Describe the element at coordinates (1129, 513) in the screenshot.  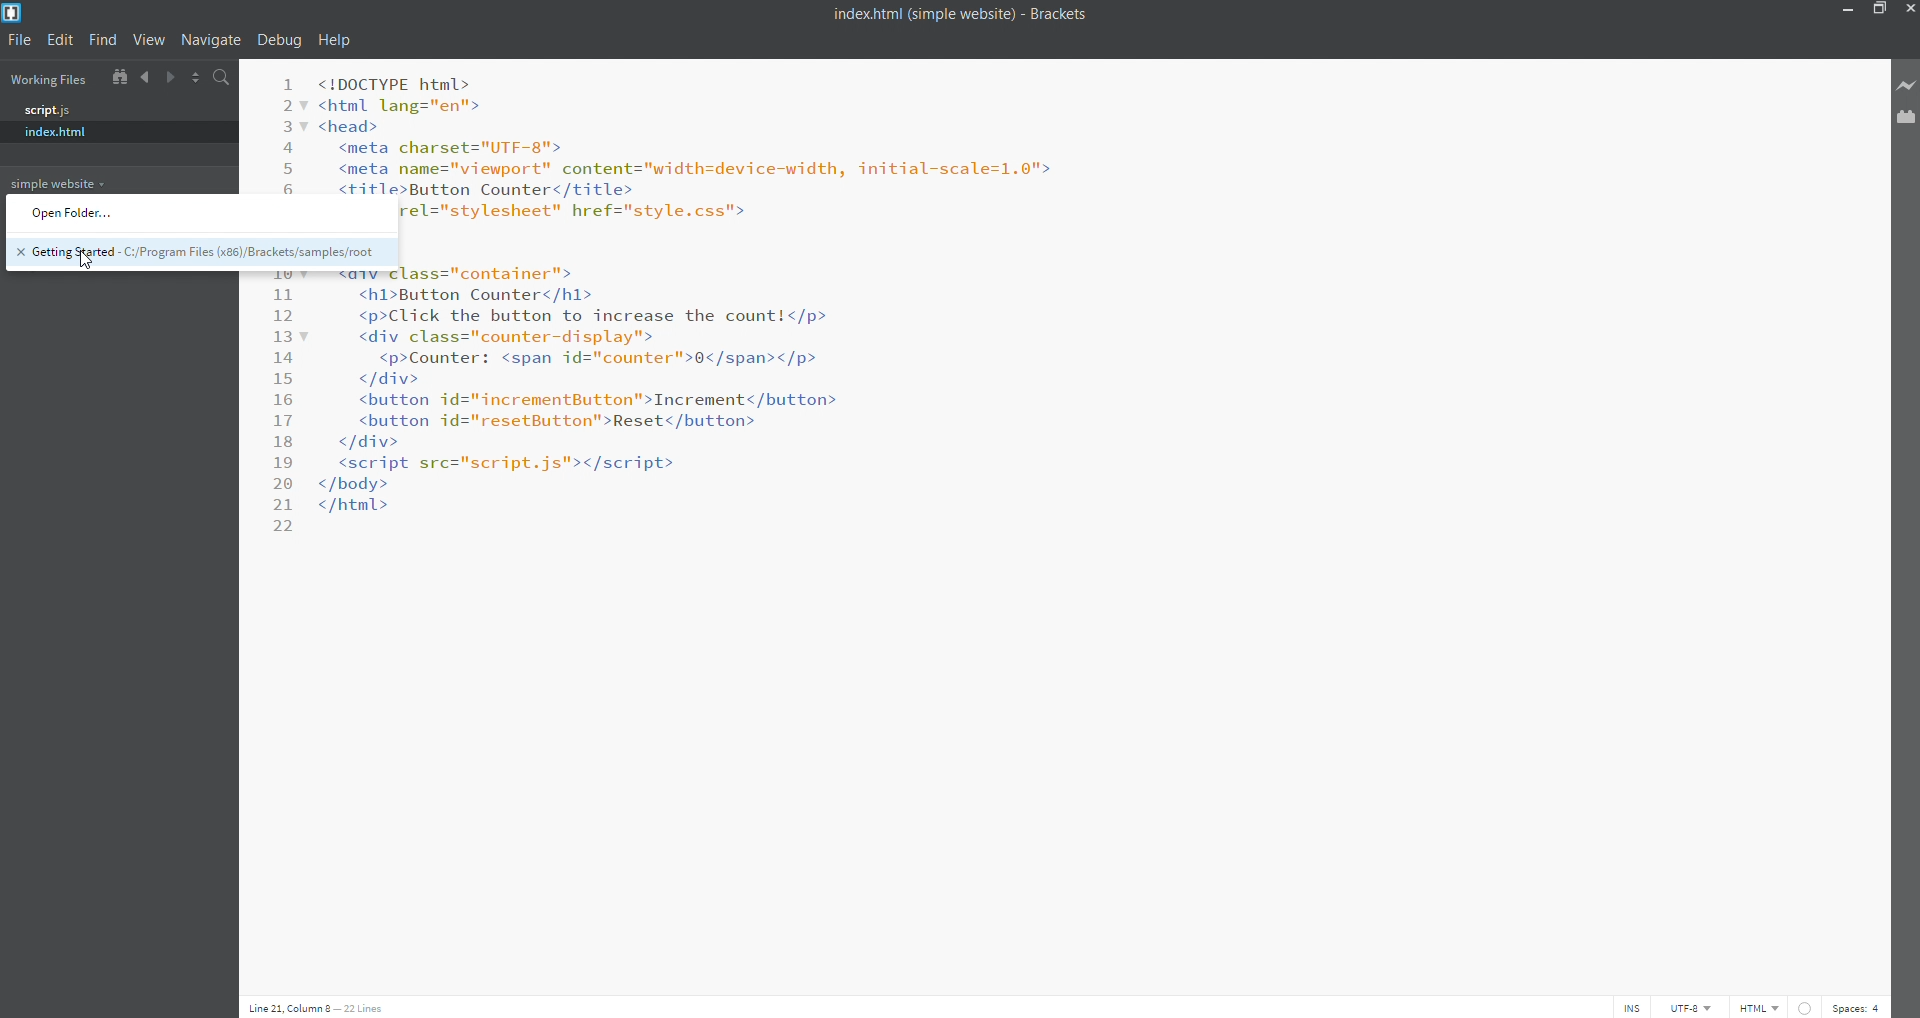
I see `<IDOCTYPE html>
<html lang="en">
<head>
<meta charset="UTF-8">
<meta name="viewport" content="width=device-width, initial-scale=1.0">
<title>Button Counter</title>
<link rel="stylesheet" href="style.css">
</head>
<body>
<div class="container">
<h1>Button Counter</h1>
<p>Click the button to increase the count!</p>
<div class="counter-display">
<p>Counter: <span id="counter">0</span></p>
</div>
<button id="incrementButton">Increment</button>
<button id="resetButton">Reset</button>
</div>
<script sre="script.js"></script>
</body>
</html>` at that location.